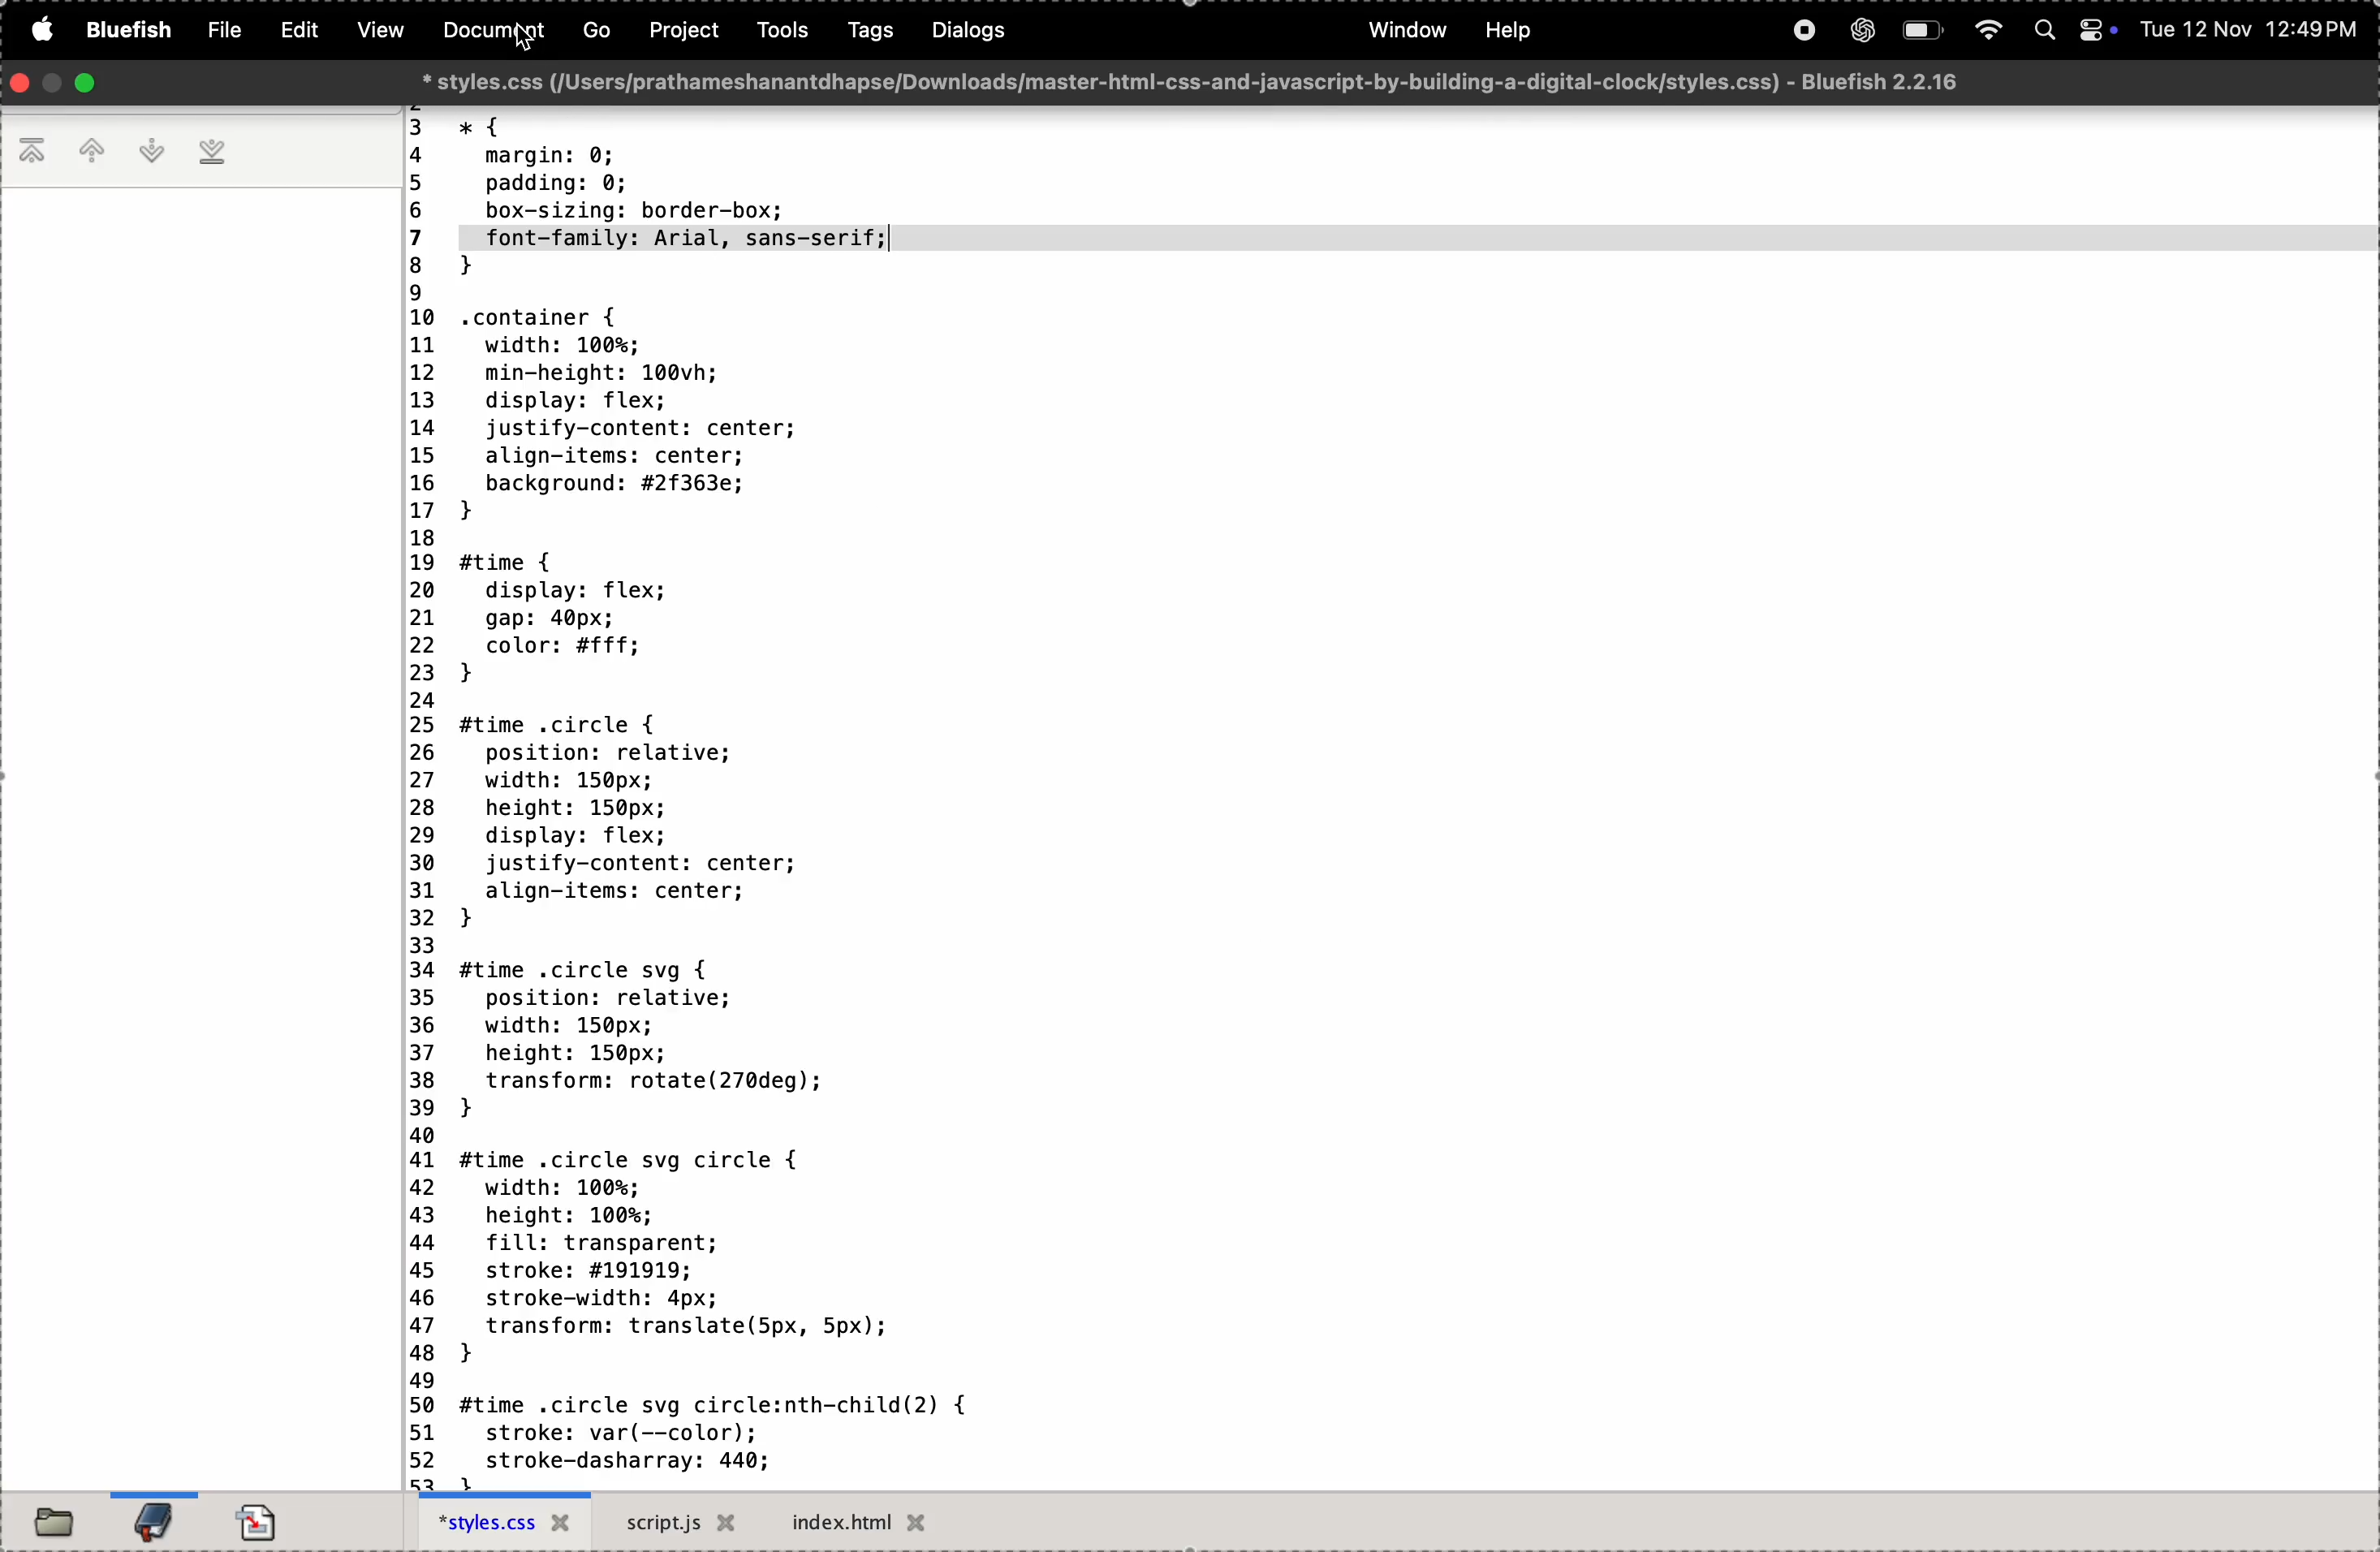 The width and height of the screenshot is (2380, 1552). What do you see at coordinates (1411, 33) in the screenshot?
I see `window` at bounding box center [1411, 33].